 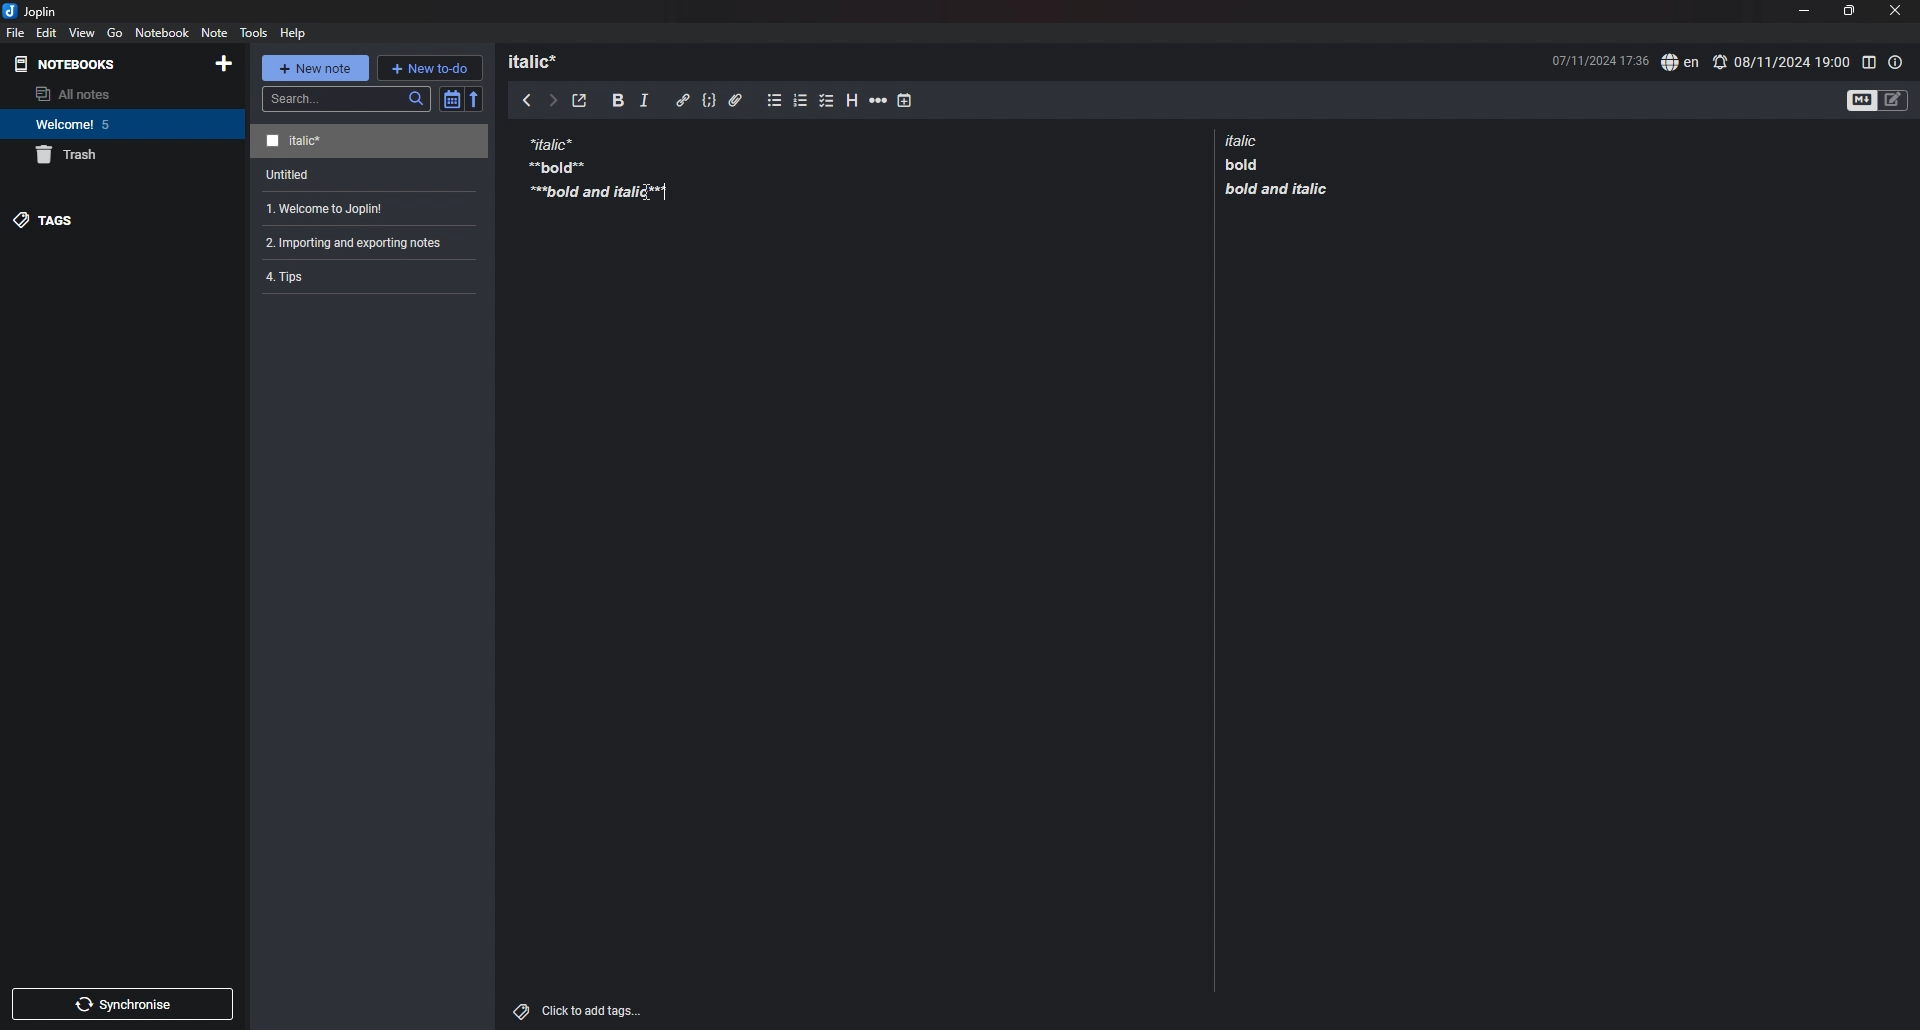 I want to click on set alarm, so click(x=1781, y=61).